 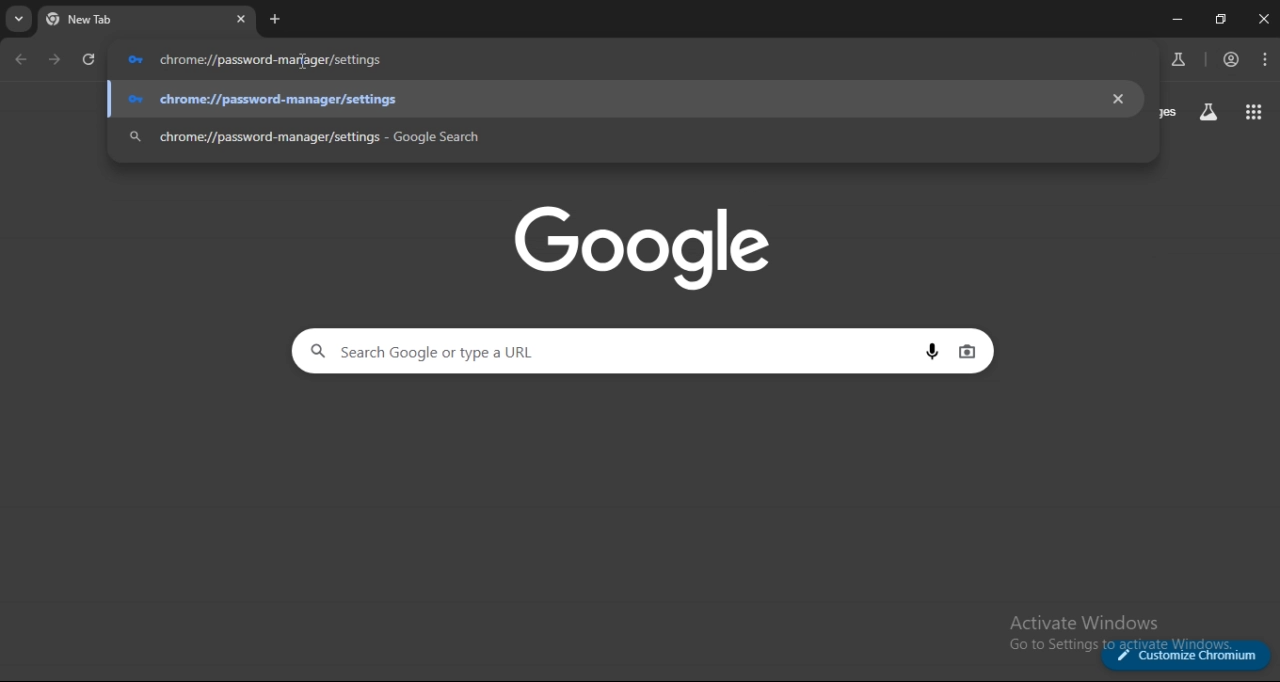 I want to click on Google, so click(x=648, y=247).